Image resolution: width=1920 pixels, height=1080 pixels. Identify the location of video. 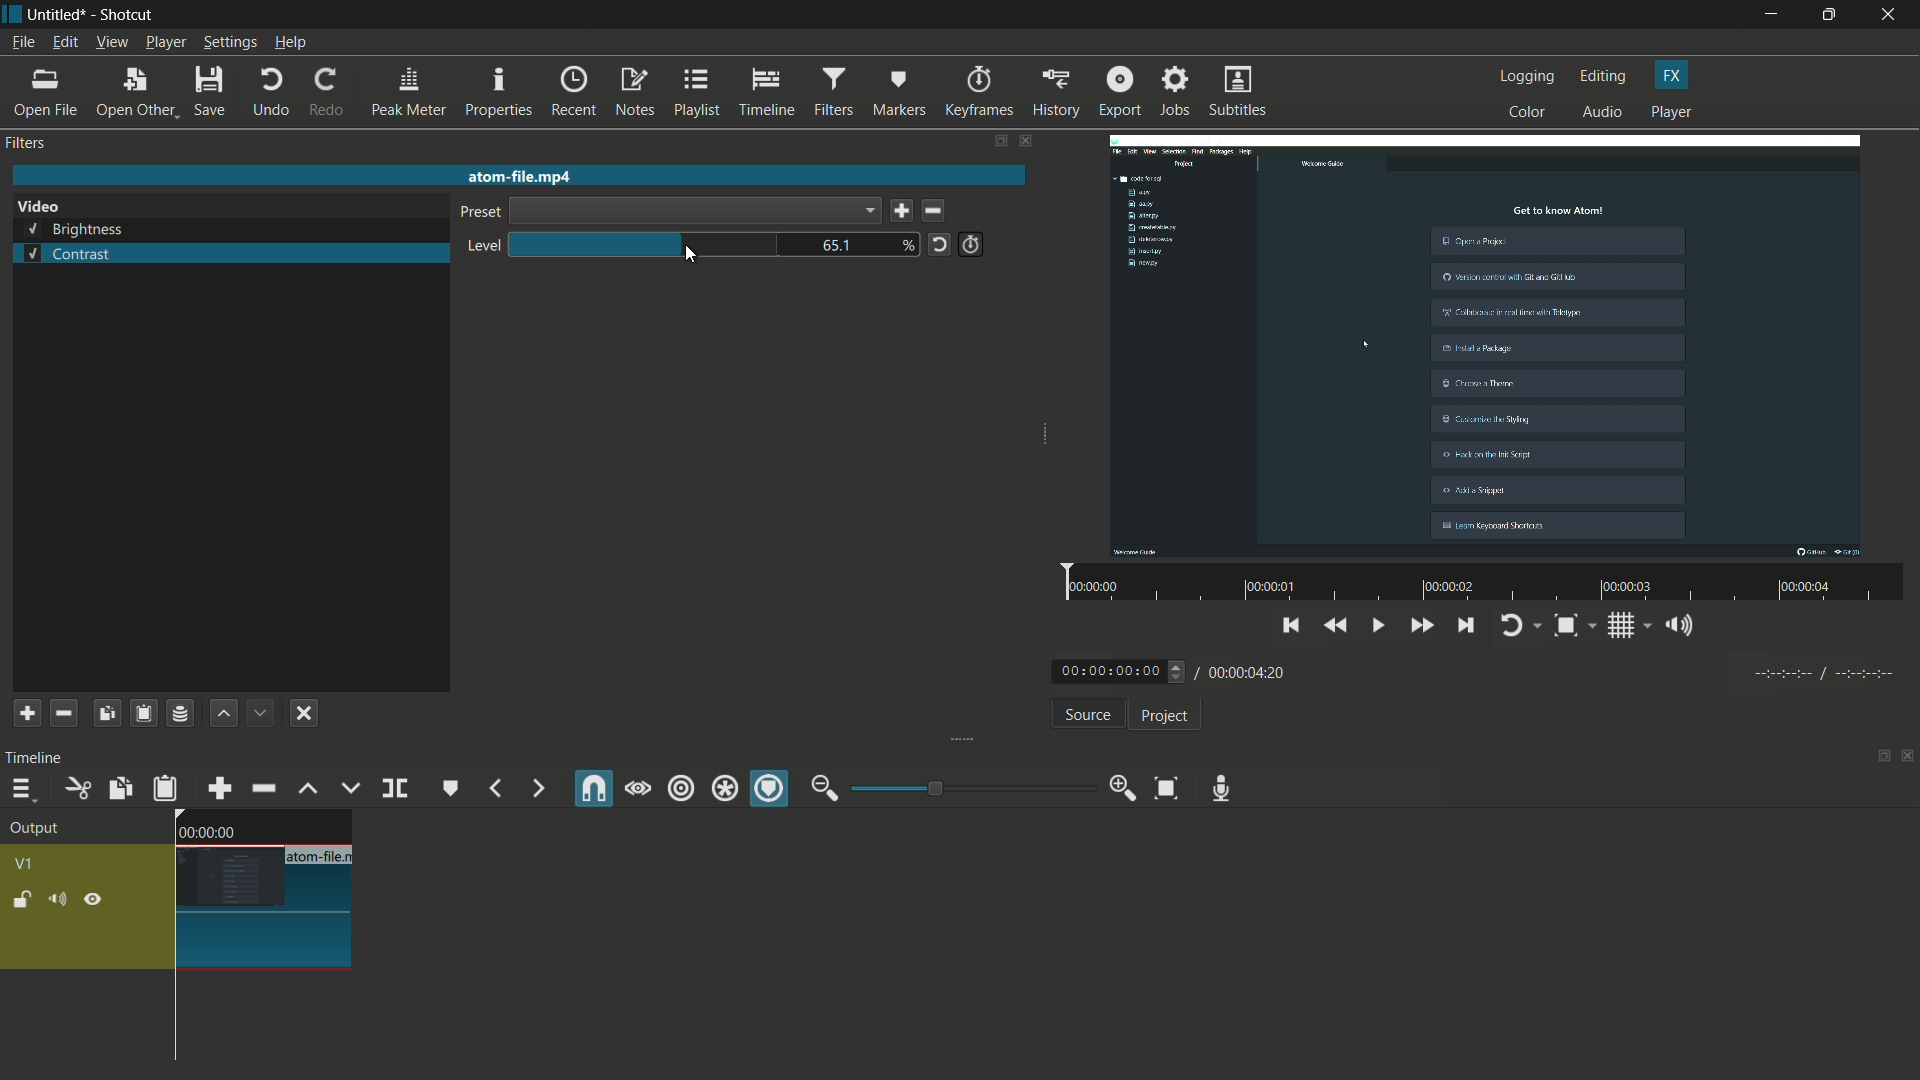
(38, 207).